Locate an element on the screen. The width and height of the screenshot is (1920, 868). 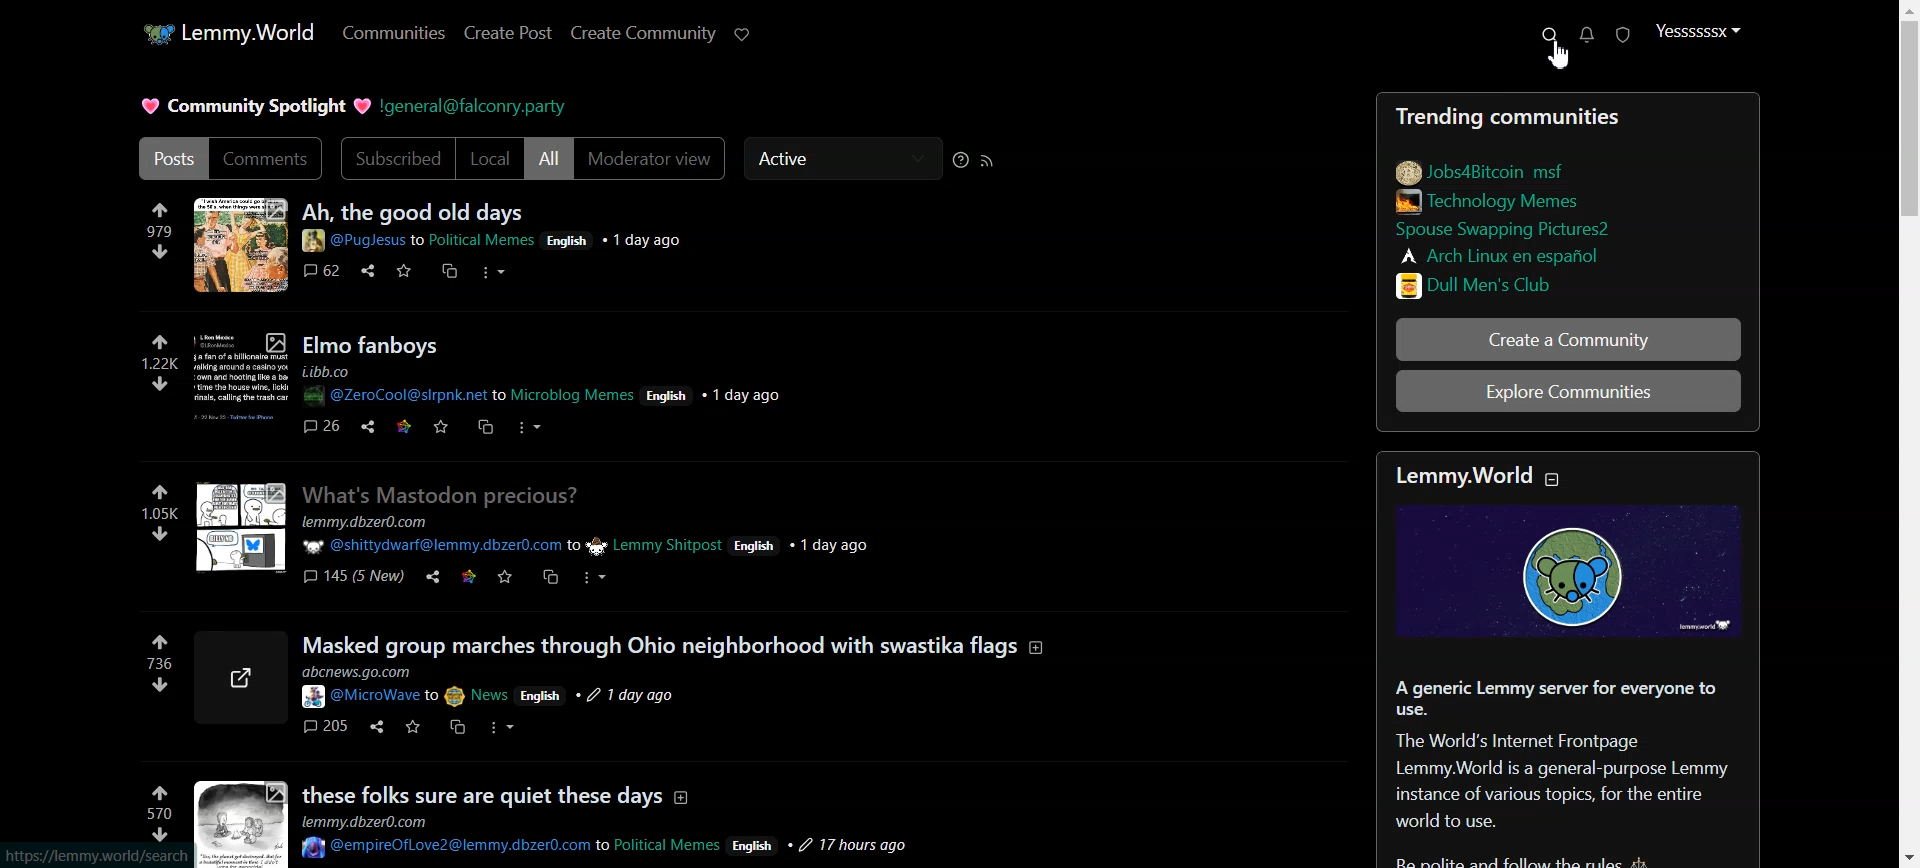
numbers is located at coordinates (152, 362).